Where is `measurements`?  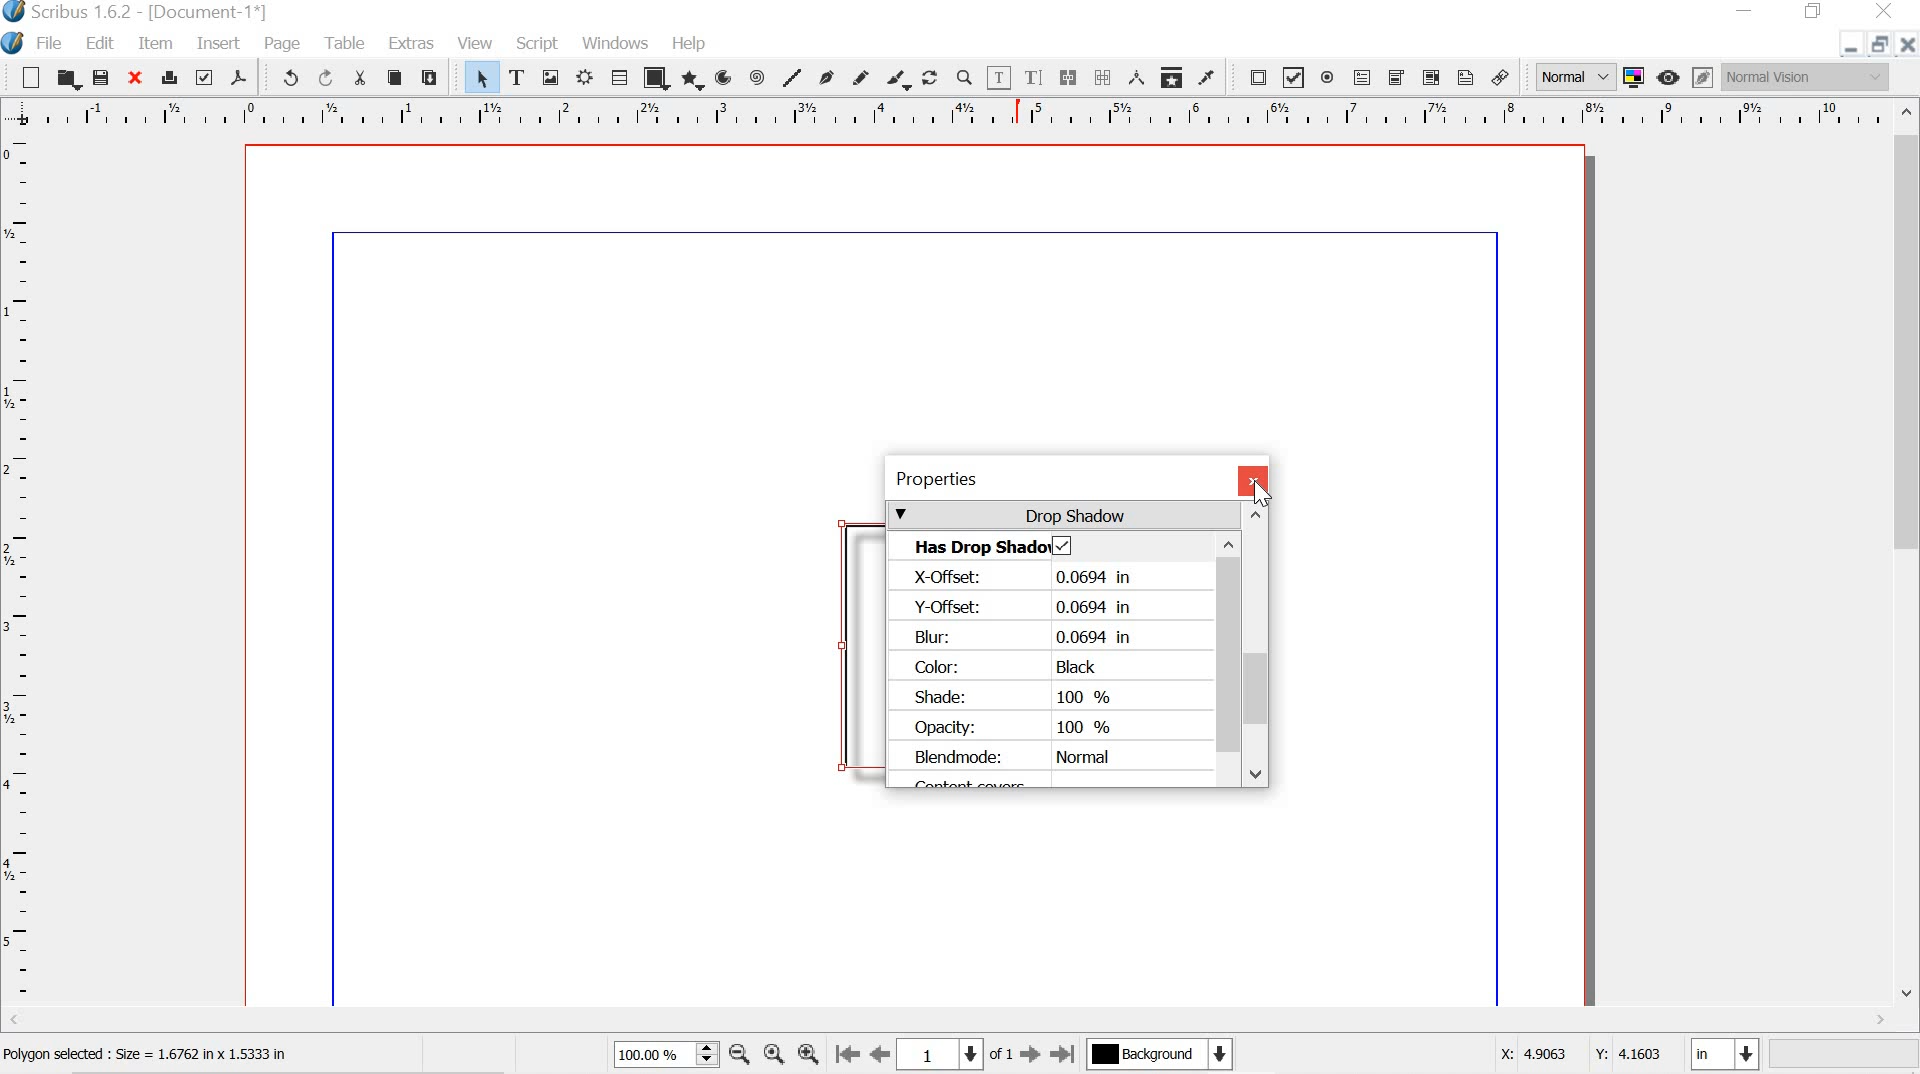
measurements is located at coordinates (1133, 76).